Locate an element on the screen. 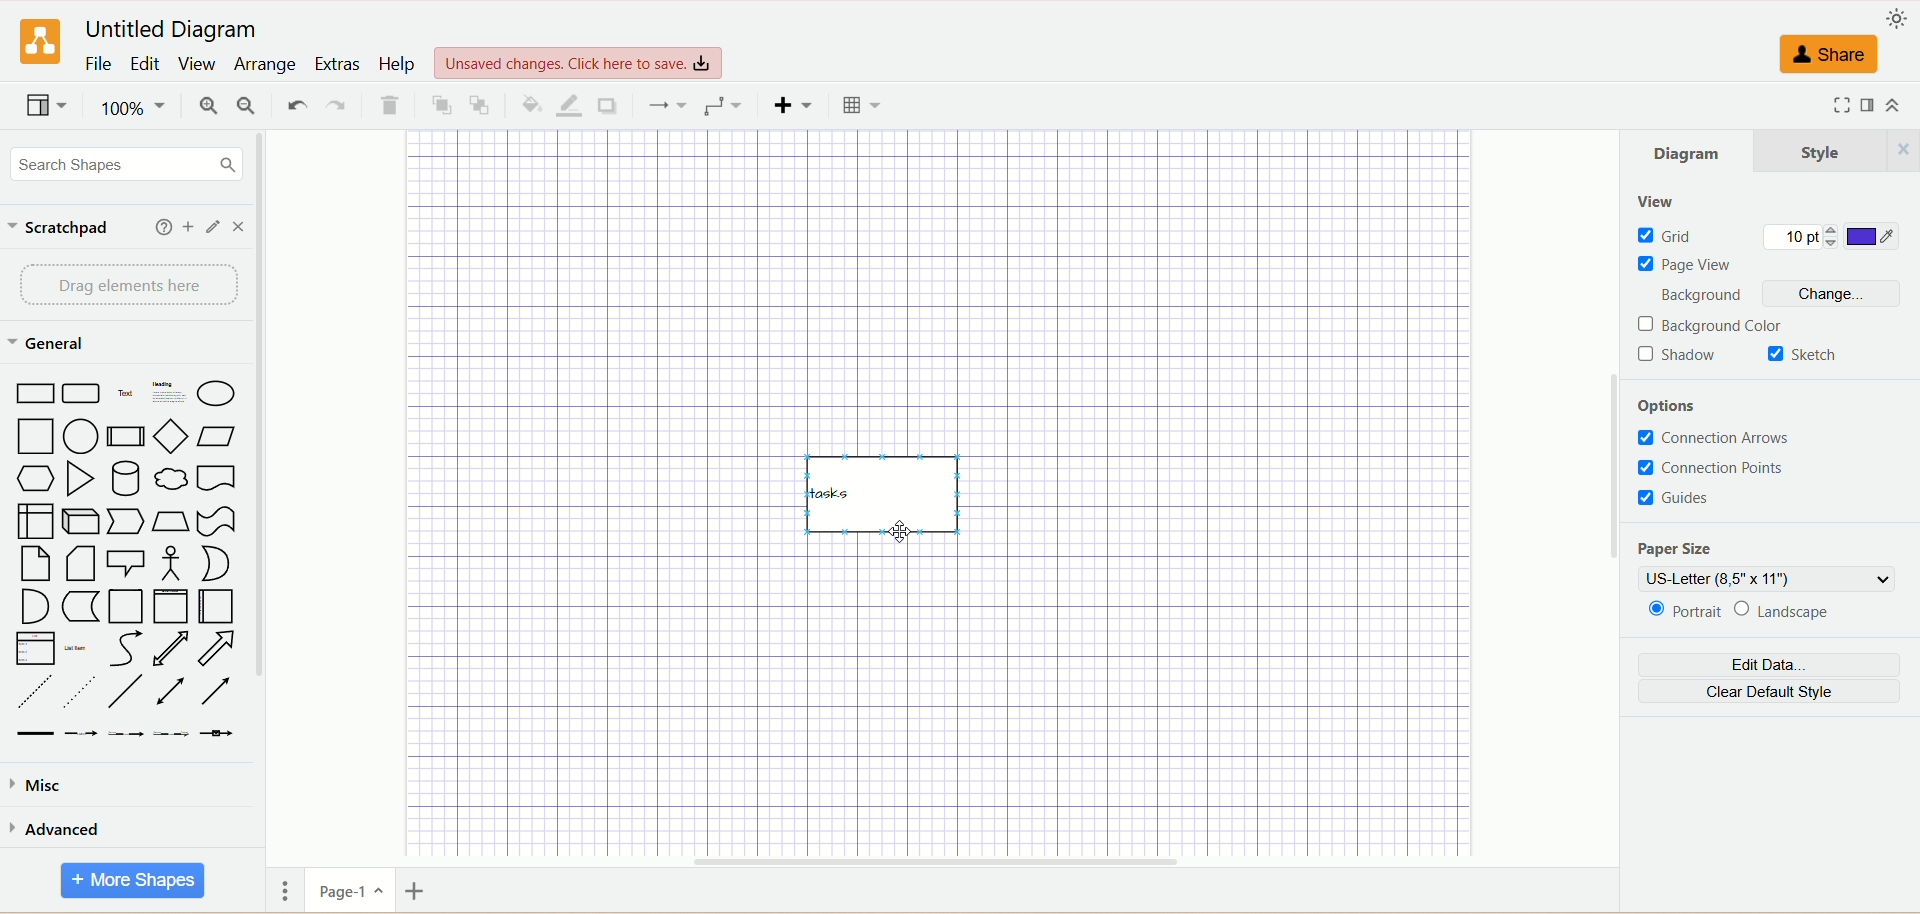  zoom in is located at coordinates (210, 106).